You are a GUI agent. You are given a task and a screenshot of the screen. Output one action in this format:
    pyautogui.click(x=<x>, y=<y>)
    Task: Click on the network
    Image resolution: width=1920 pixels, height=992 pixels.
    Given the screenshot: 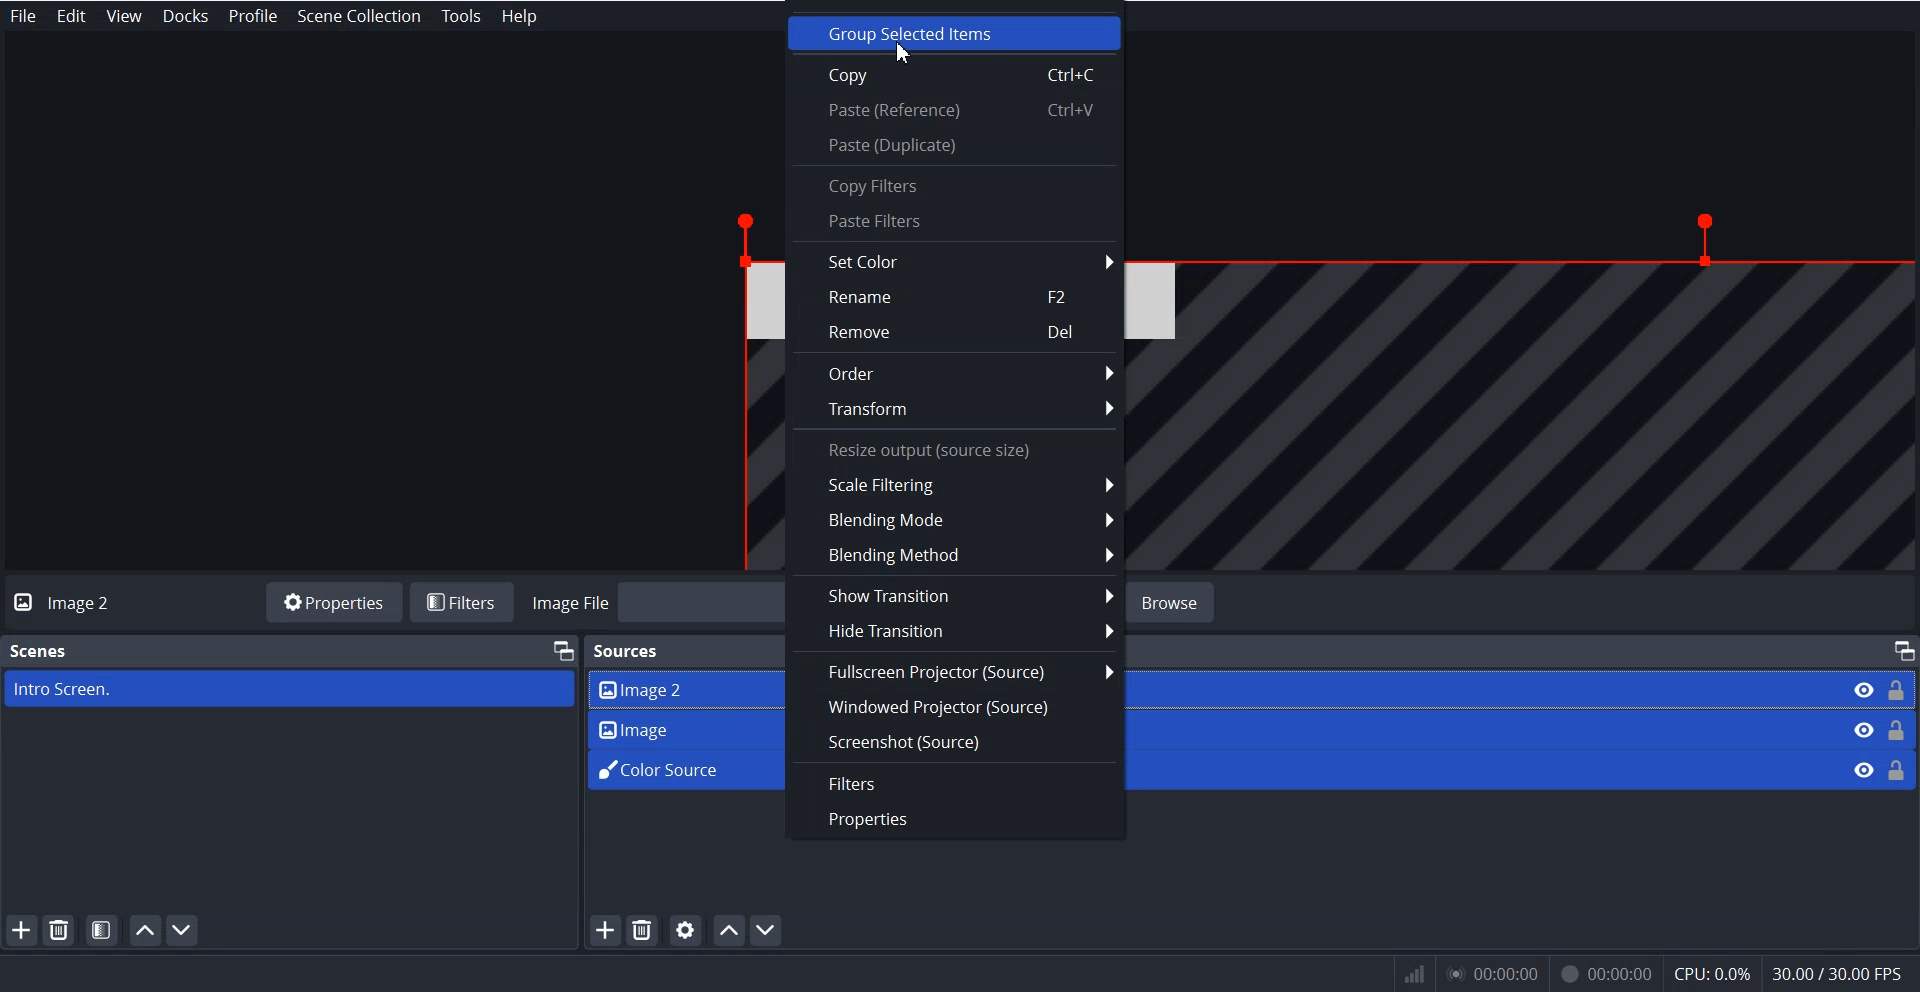 What is the action you would take?
    pyautogui.click(x=1411, y=974)
    